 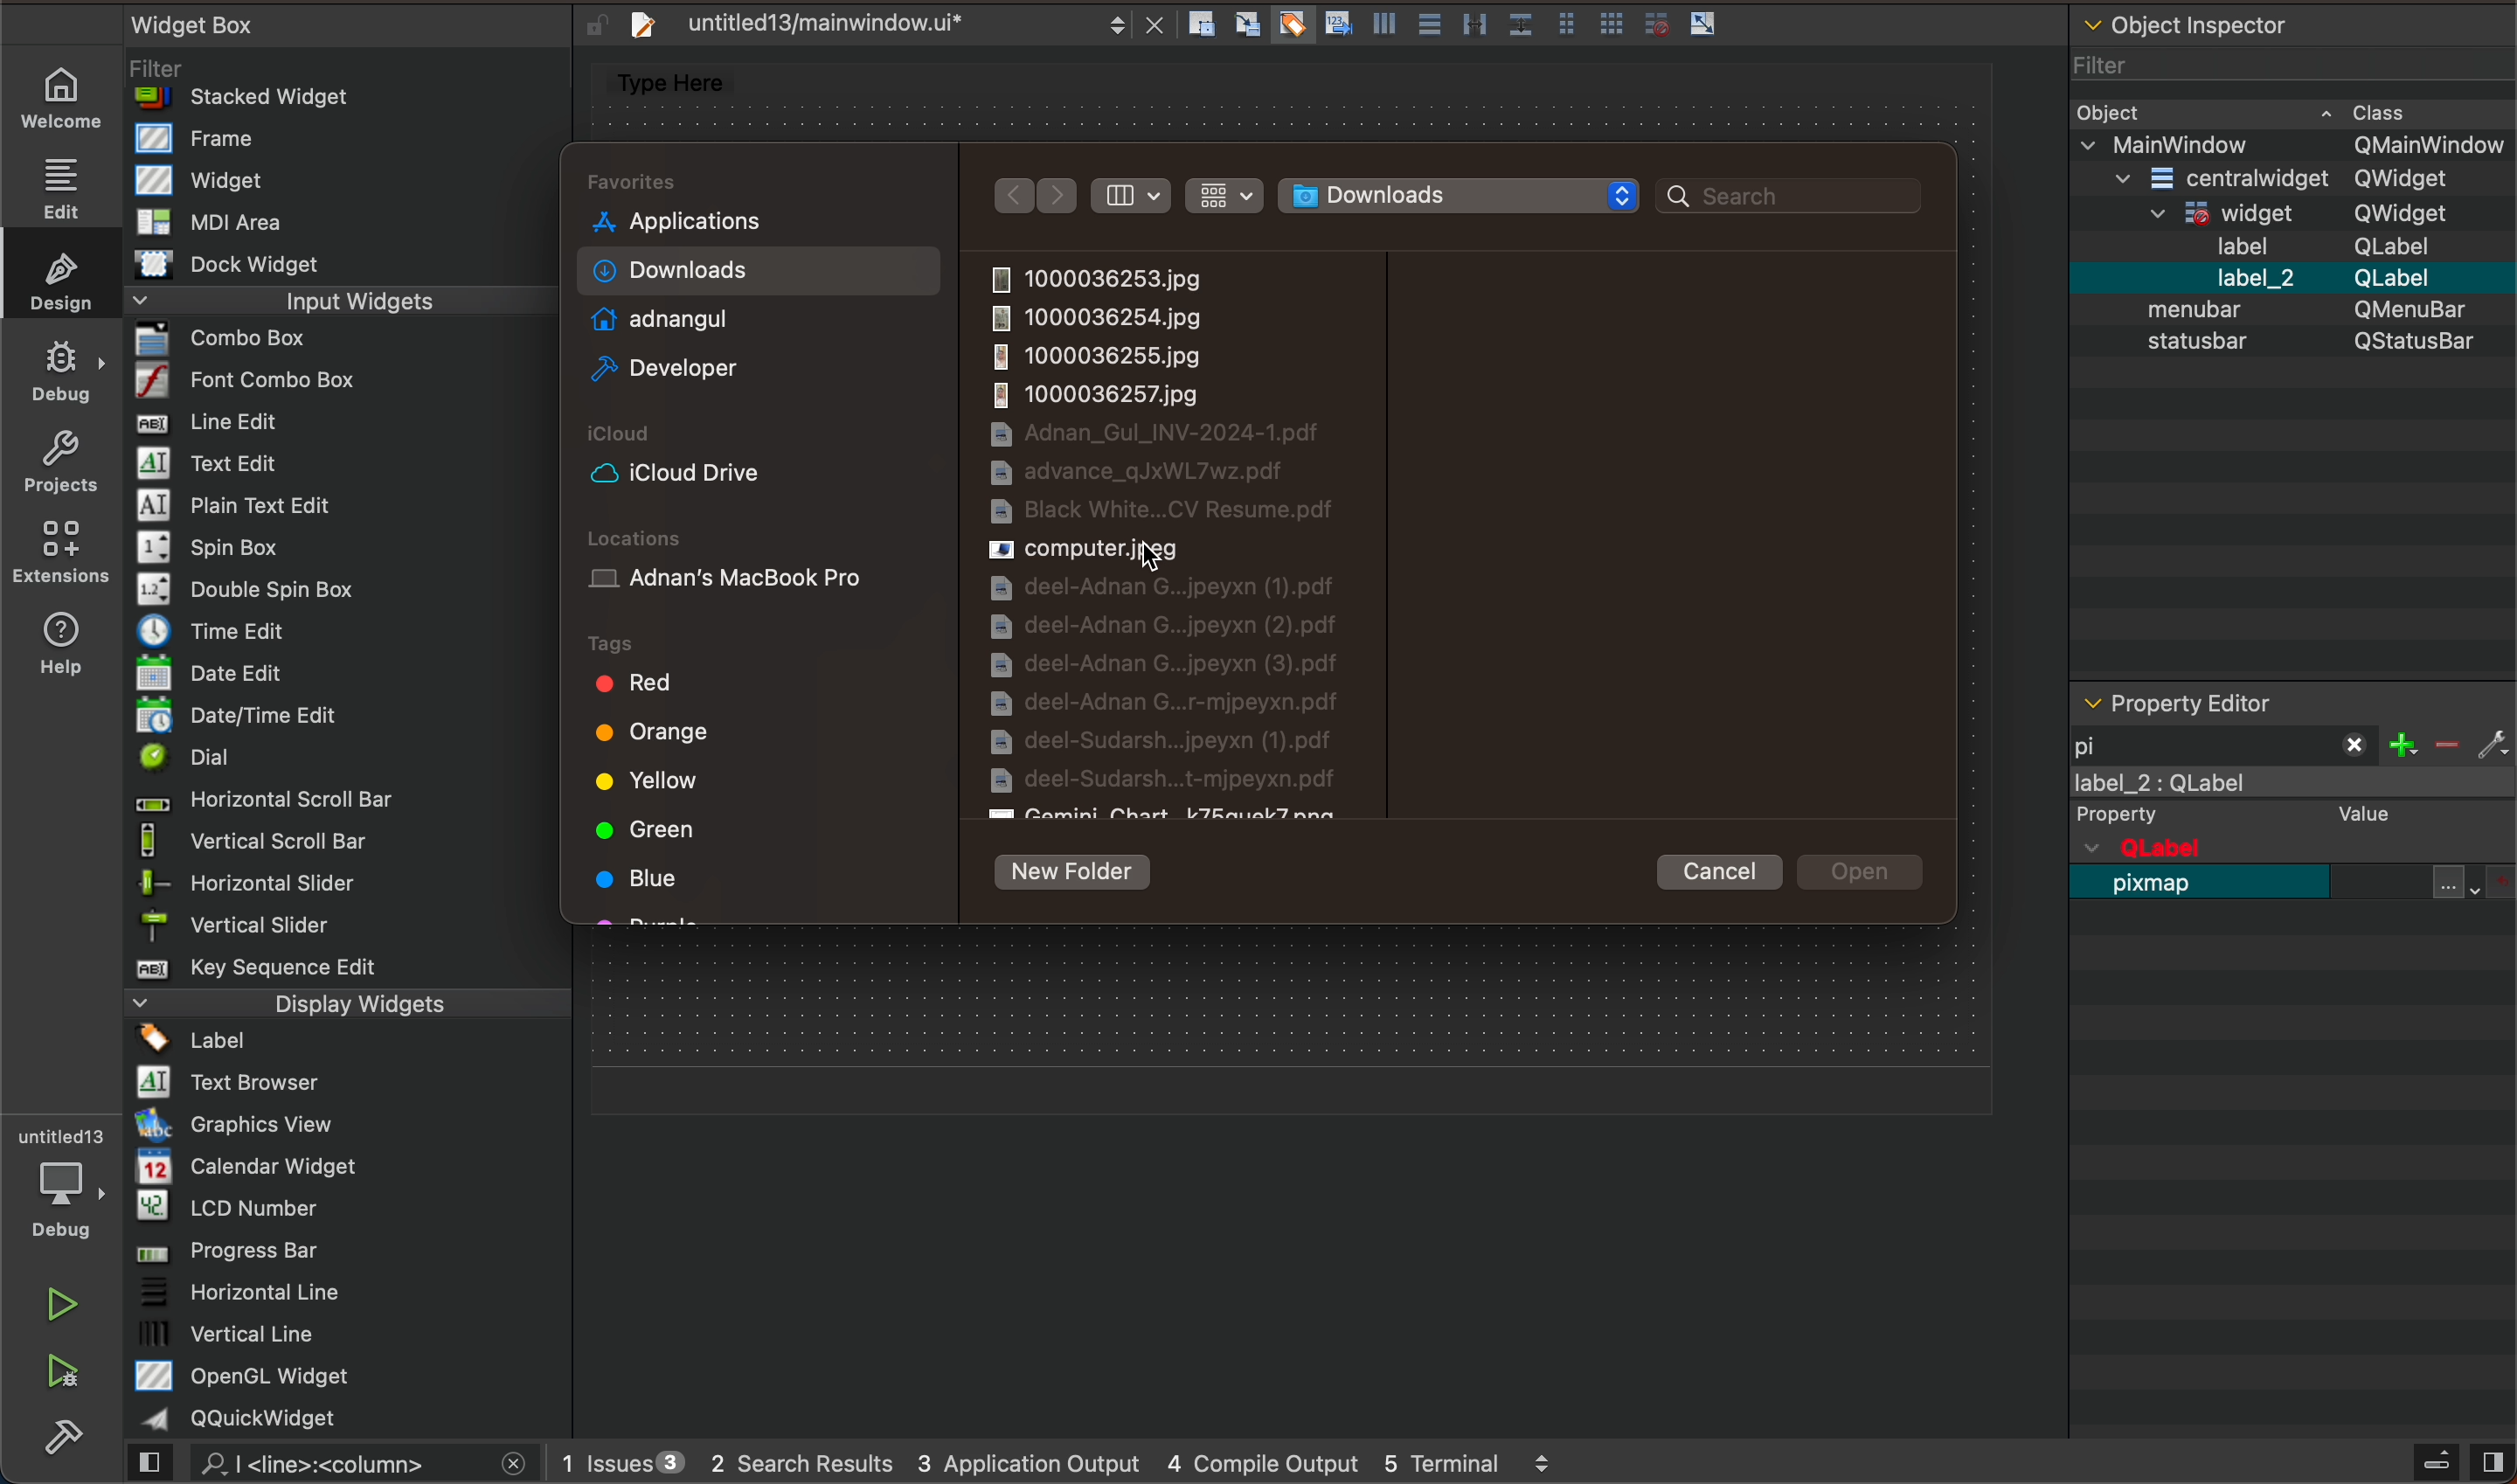 I want to click on object inspector, so click(x=2289, y=342).